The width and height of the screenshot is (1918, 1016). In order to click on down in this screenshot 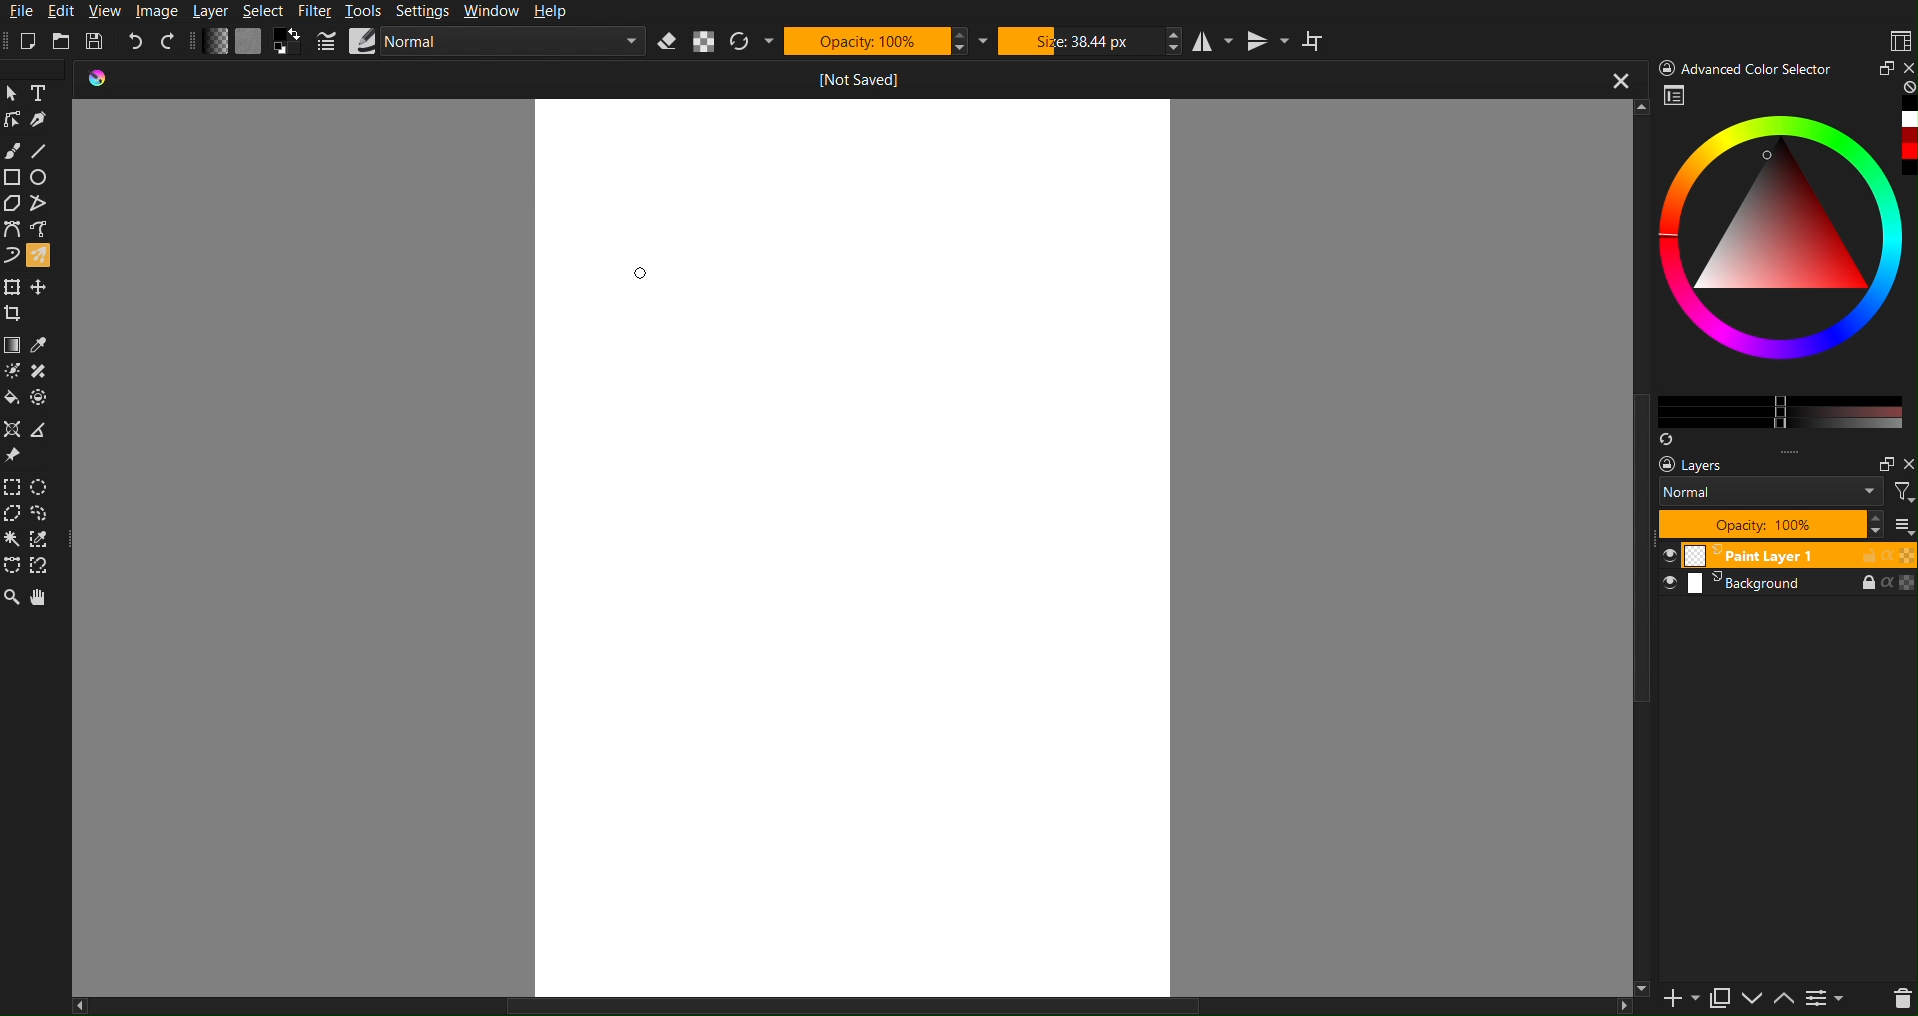, I will do `click(1751, 1000)`.